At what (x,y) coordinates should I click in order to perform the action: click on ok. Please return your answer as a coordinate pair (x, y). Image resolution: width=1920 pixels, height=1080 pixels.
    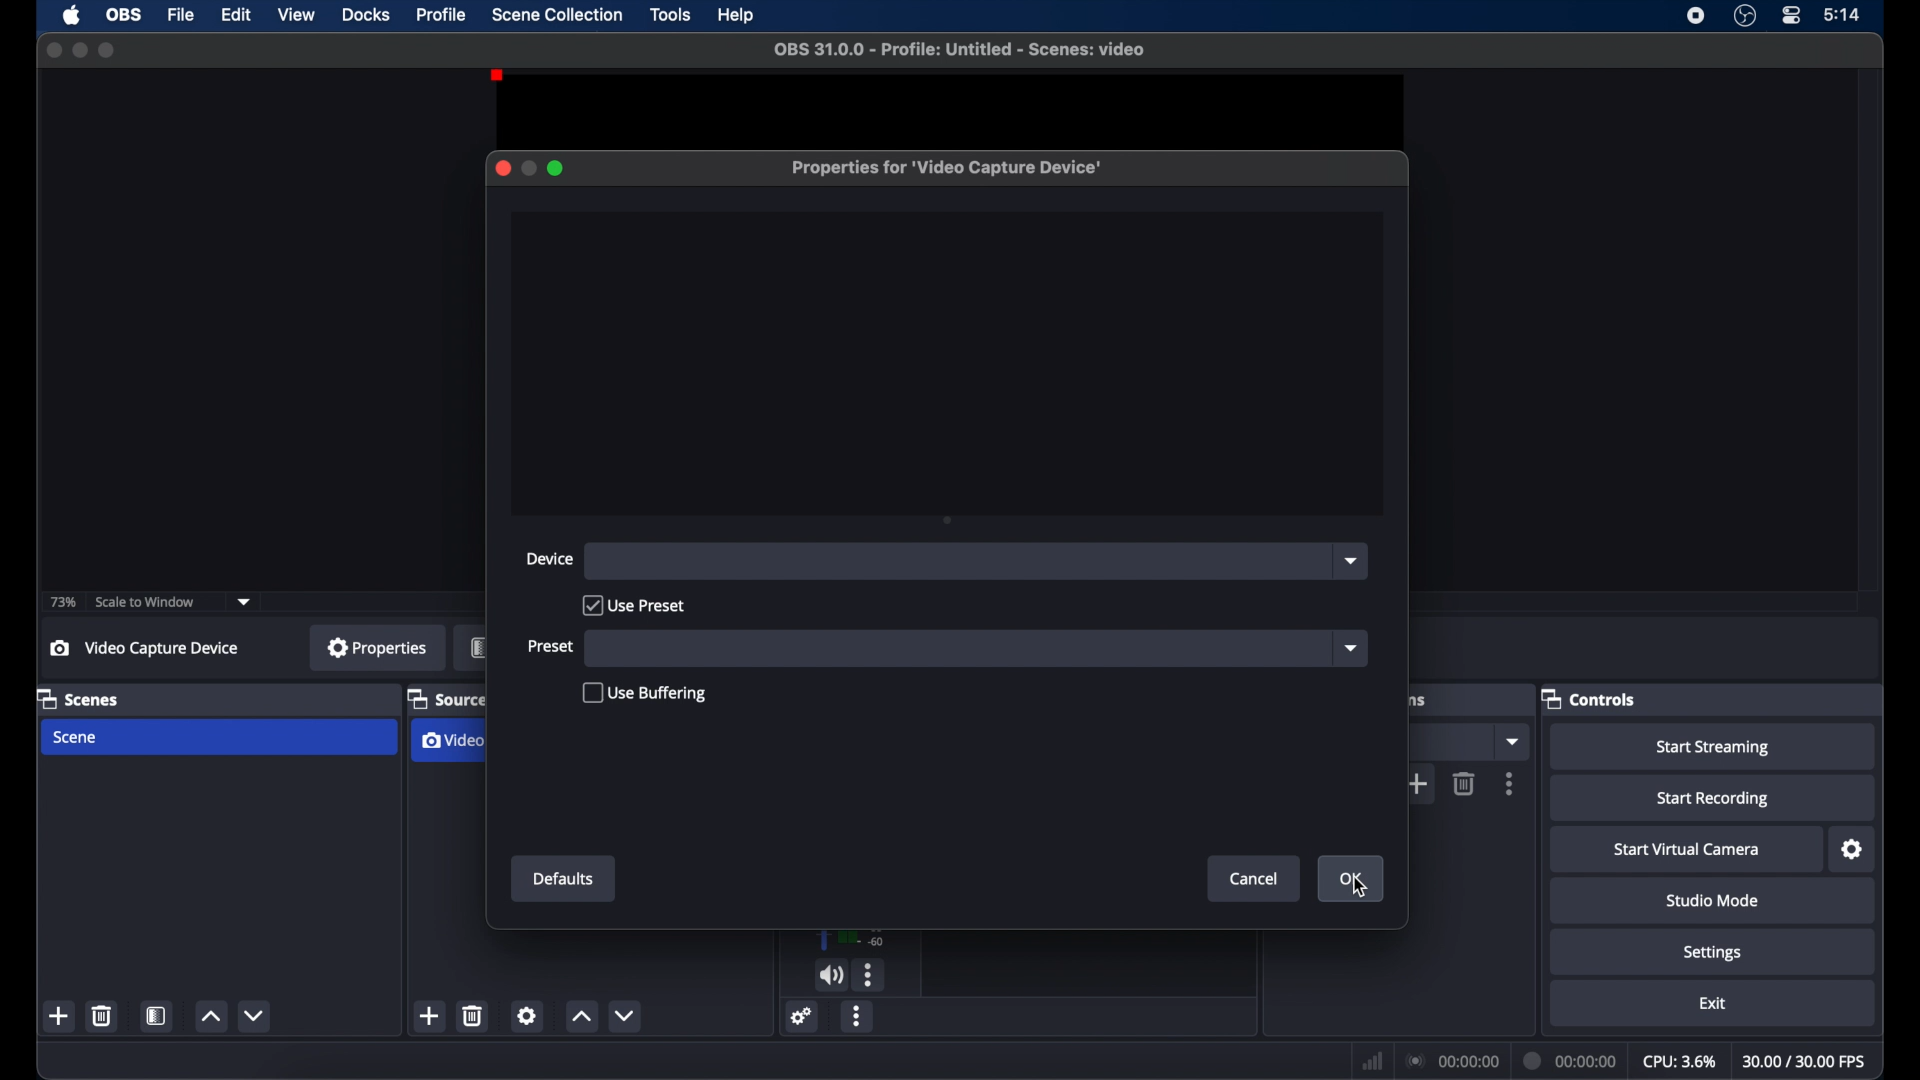
    Looking at the image, I should click on (1352, 878).